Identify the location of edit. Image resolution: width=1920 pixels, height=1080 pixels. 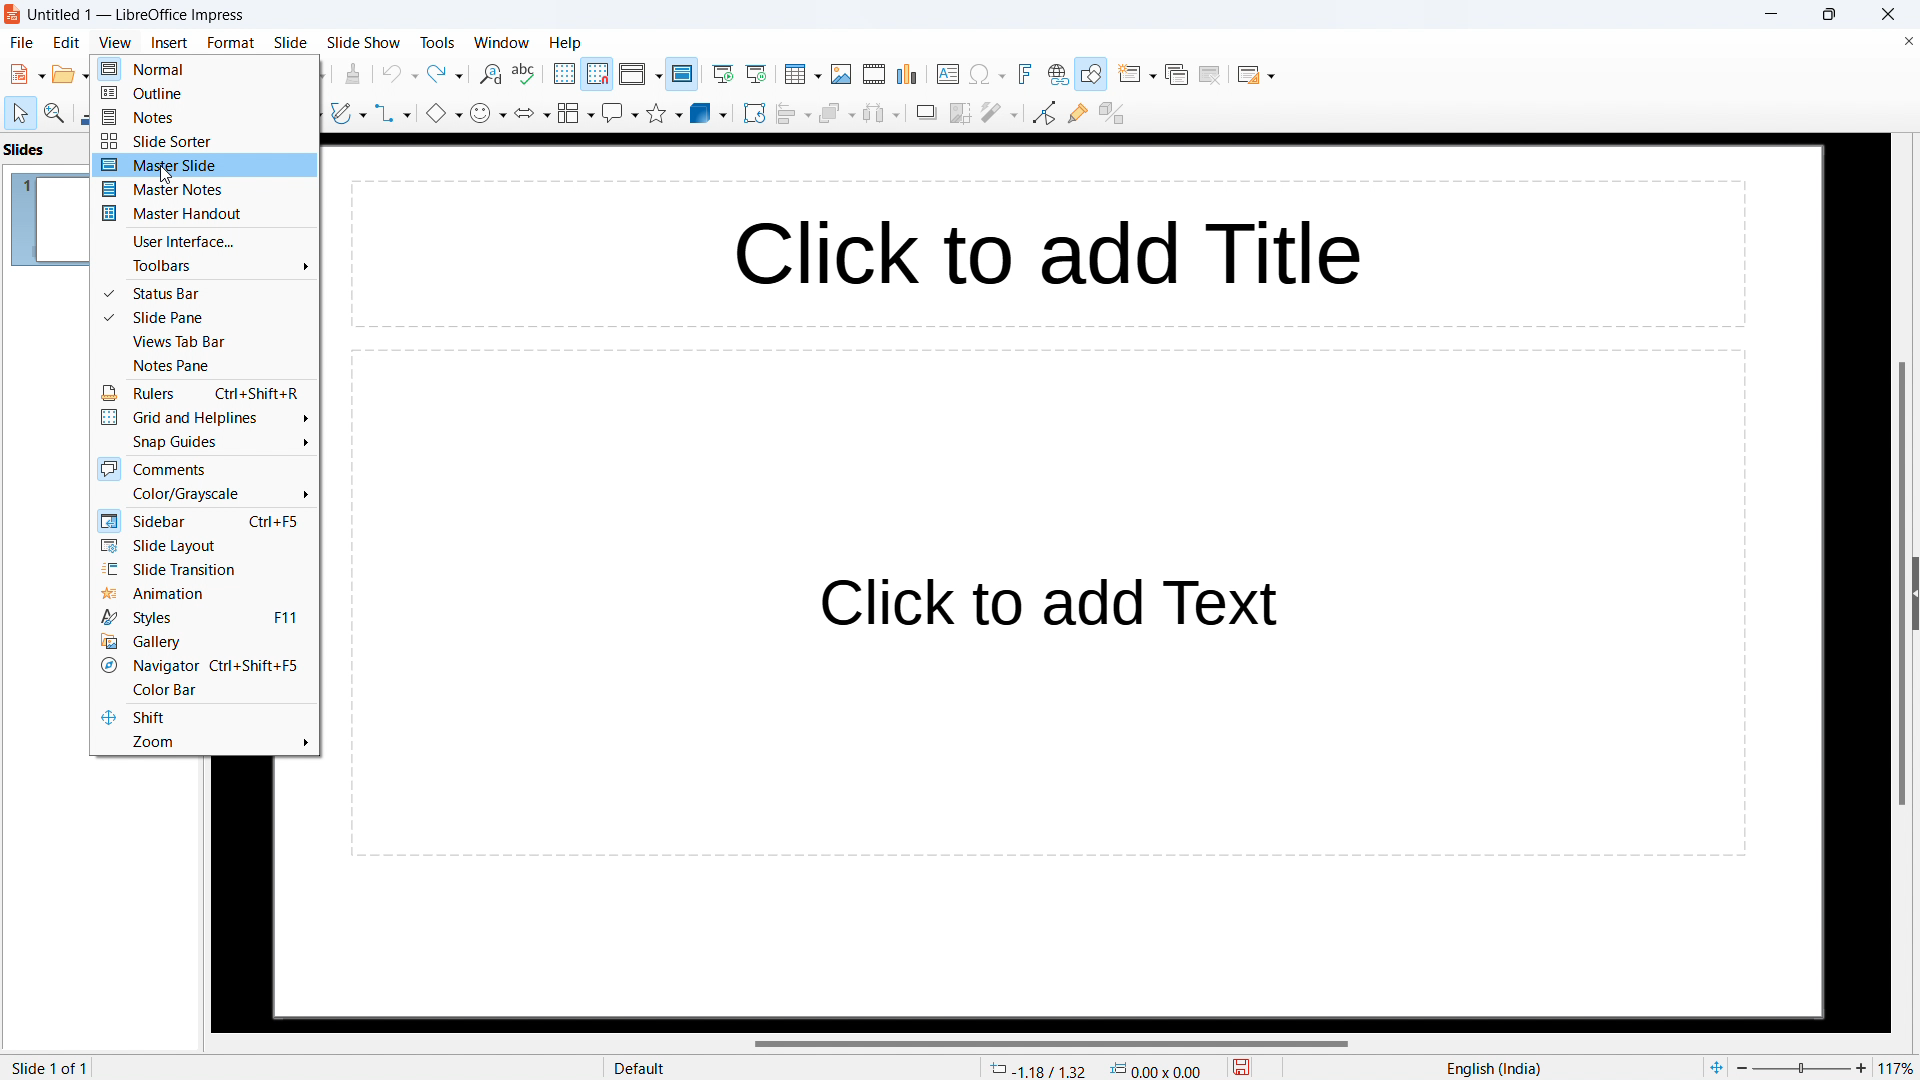
(67, 43).